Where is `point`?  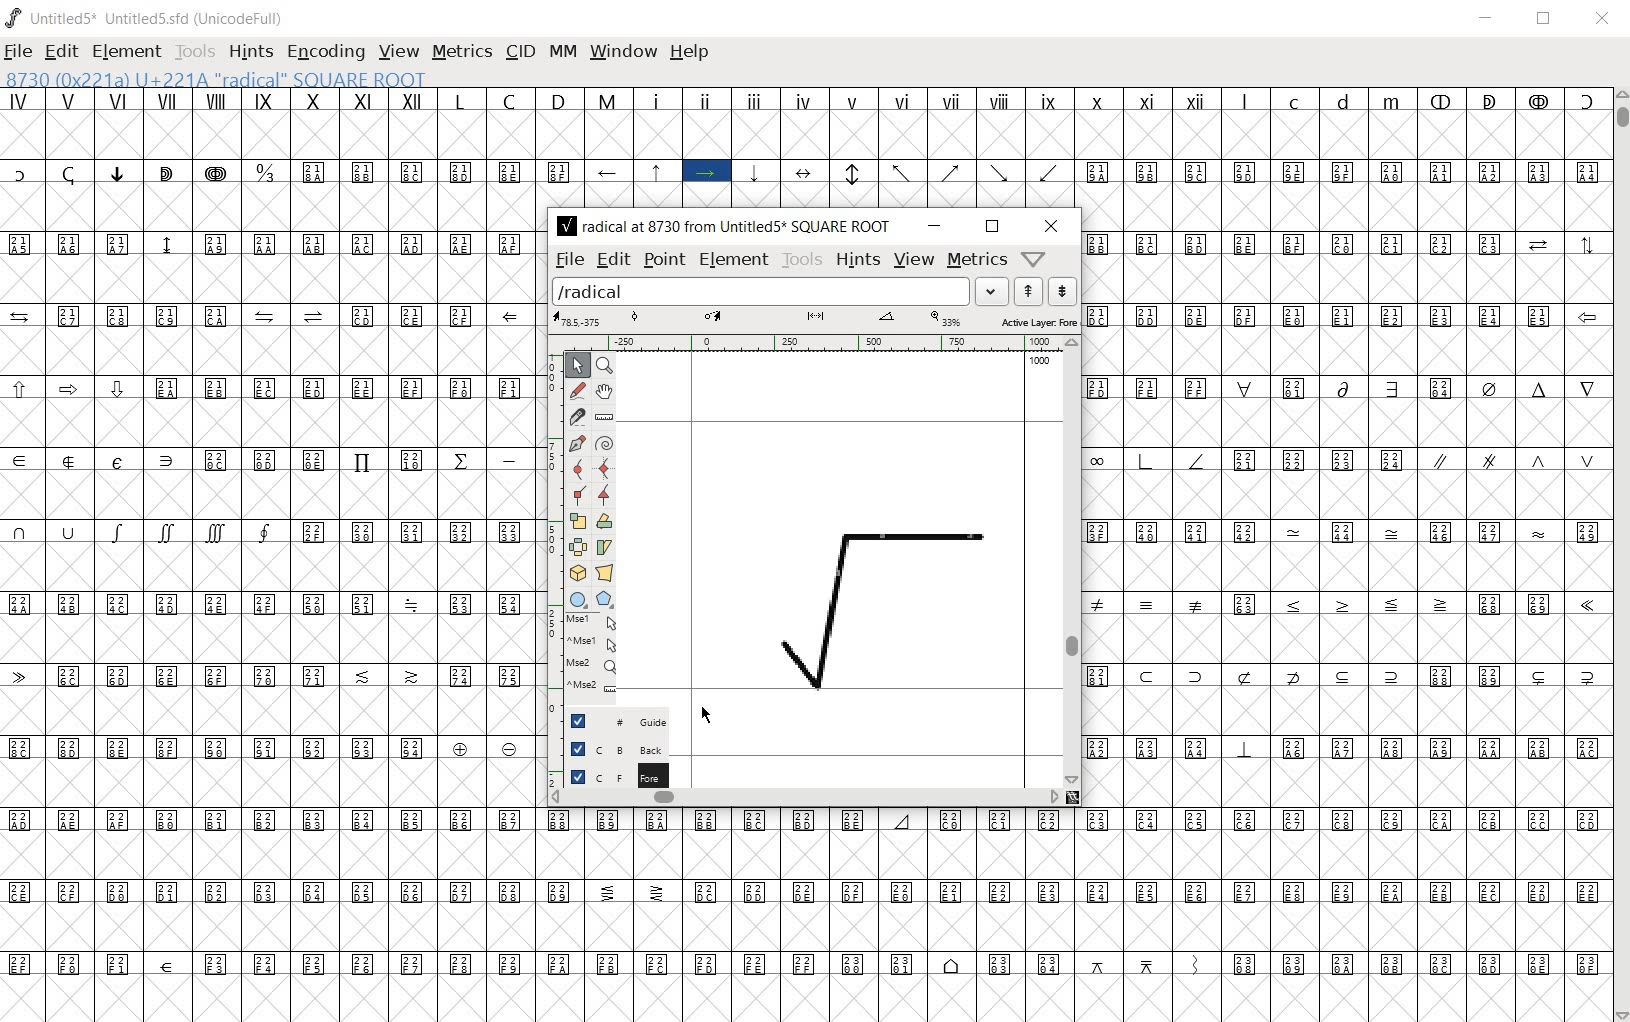 point is located at coordinates (665, 258).